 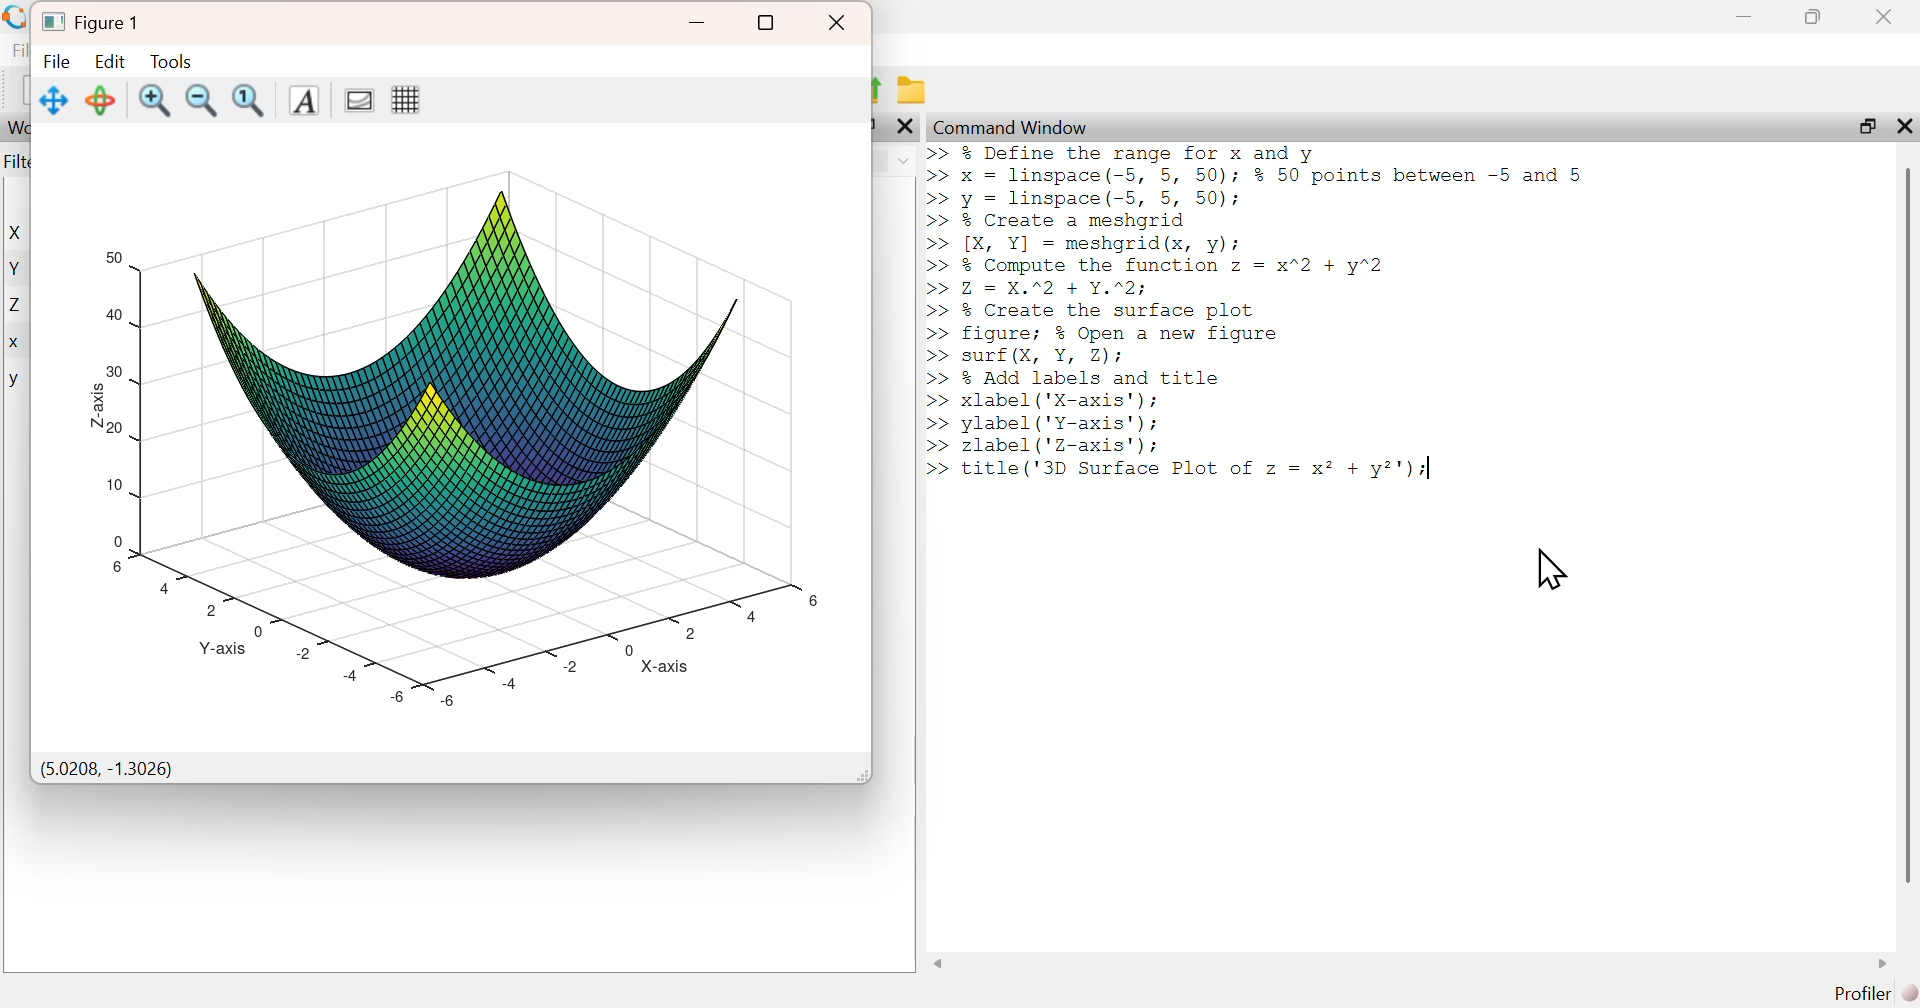 I want to click on x, so click(x=16, y=344).